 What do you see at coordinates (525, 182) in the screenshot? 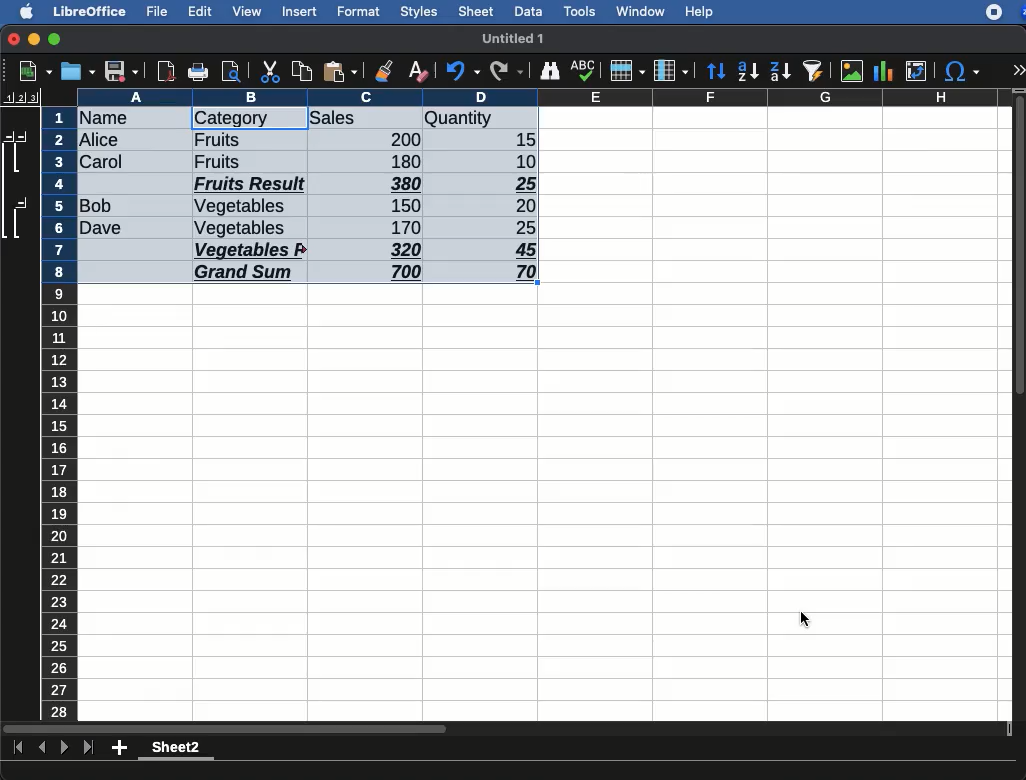
I see `25` at bounding box center [525, 182].